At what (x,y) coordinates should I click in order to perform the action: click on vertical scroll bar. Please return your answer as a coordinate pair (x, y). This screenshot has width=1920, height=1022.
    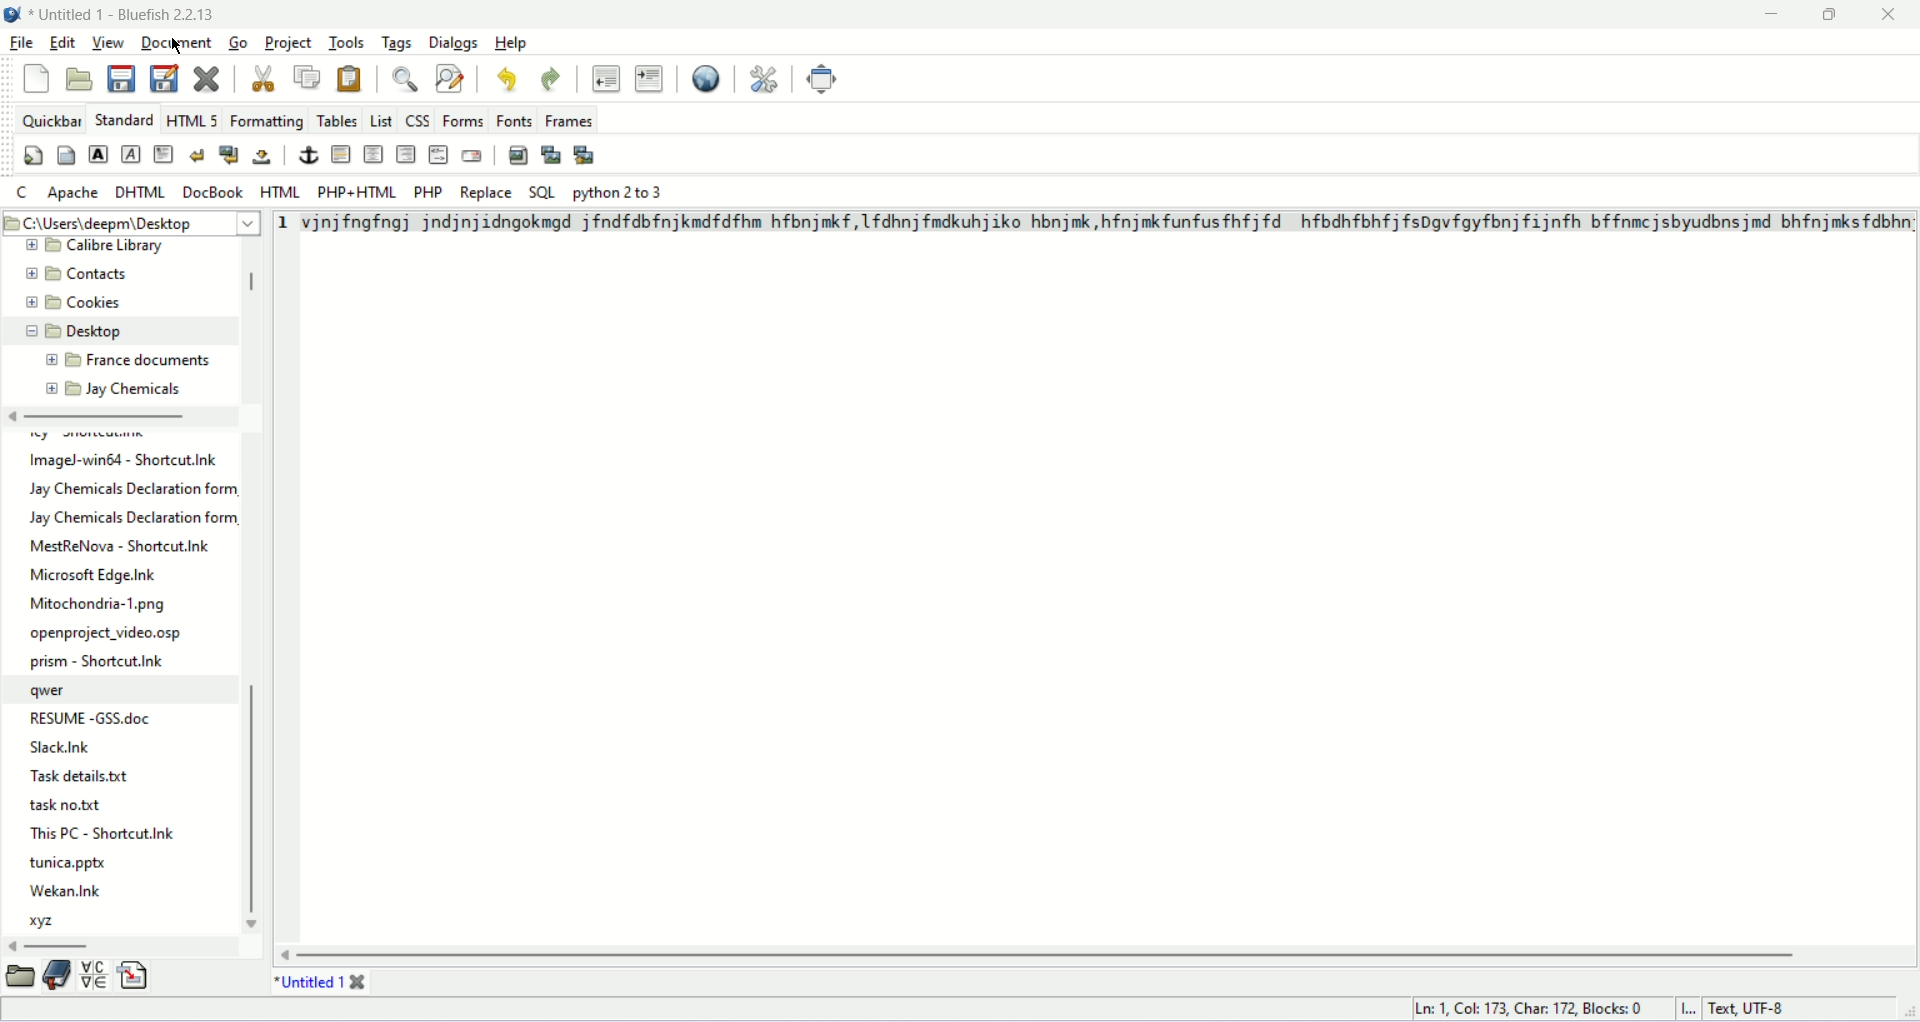
    Looking at the image, I should click on (252, 286).